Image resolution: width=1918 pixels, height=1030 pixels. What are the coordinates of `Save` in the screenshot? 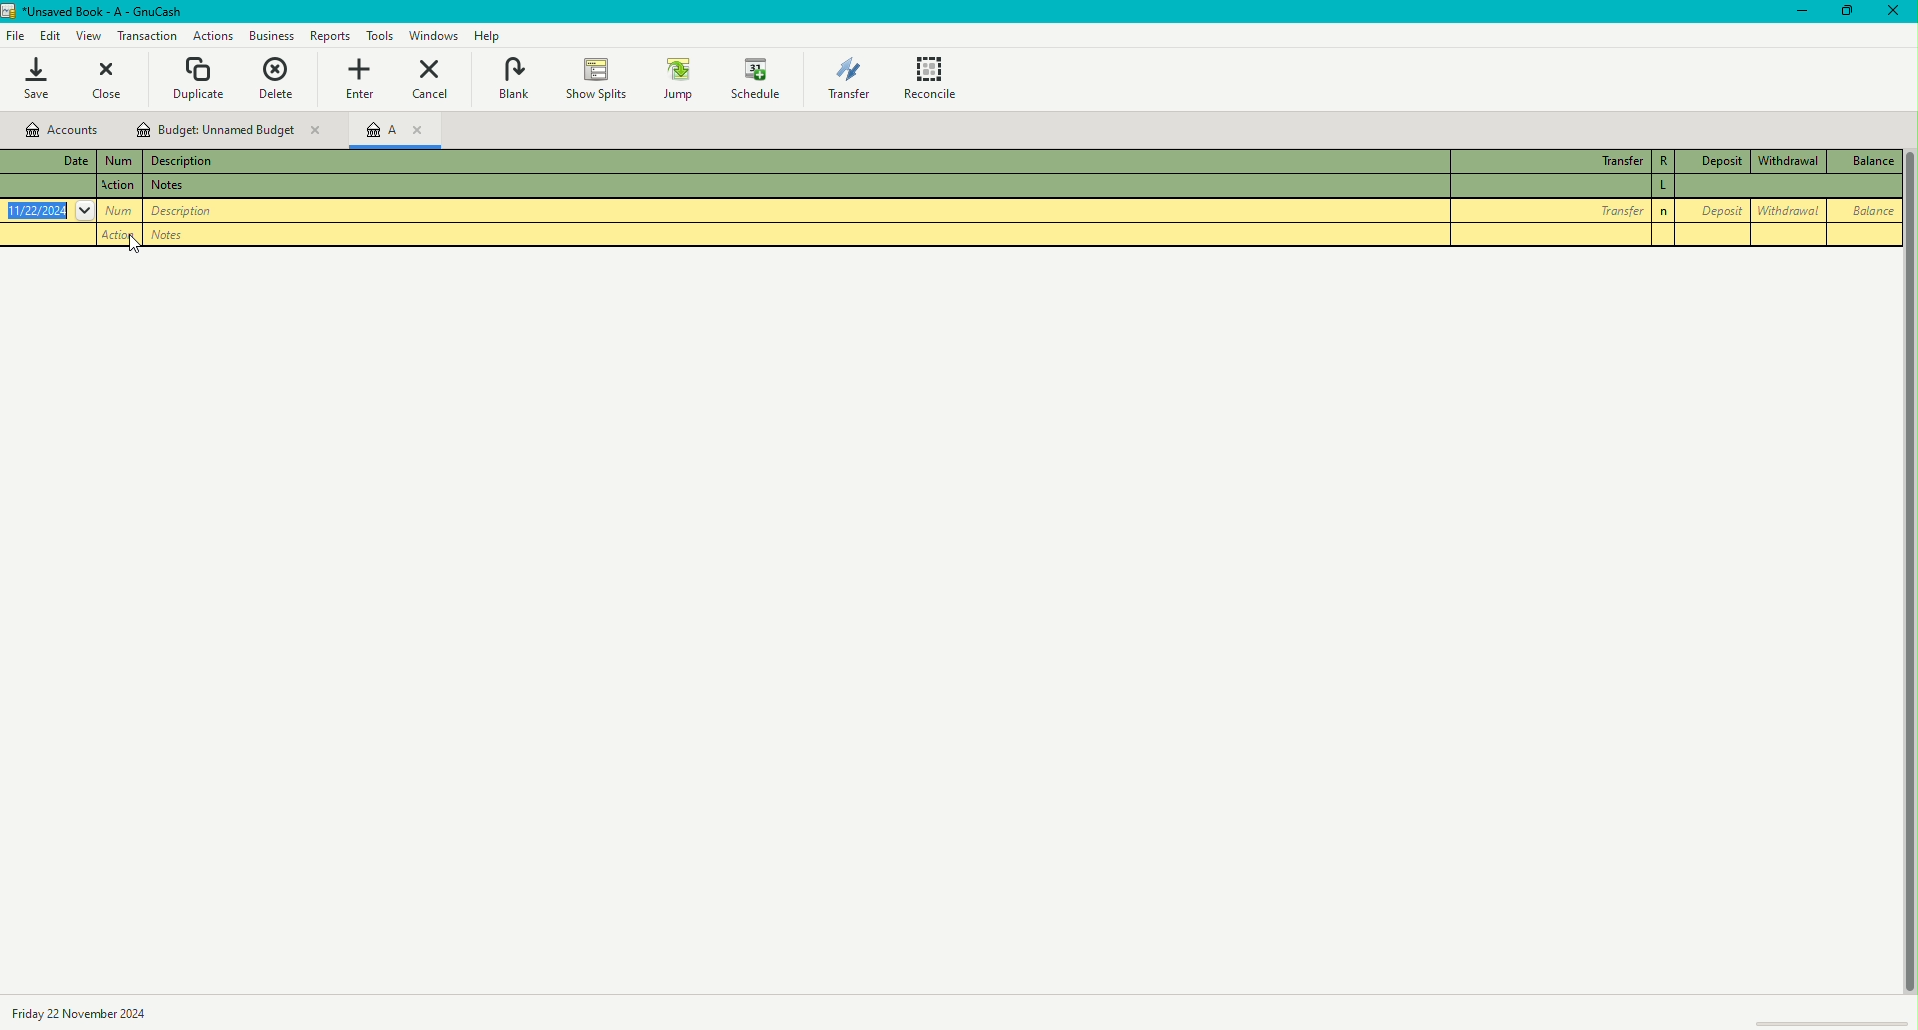 It's located at (48, 83).